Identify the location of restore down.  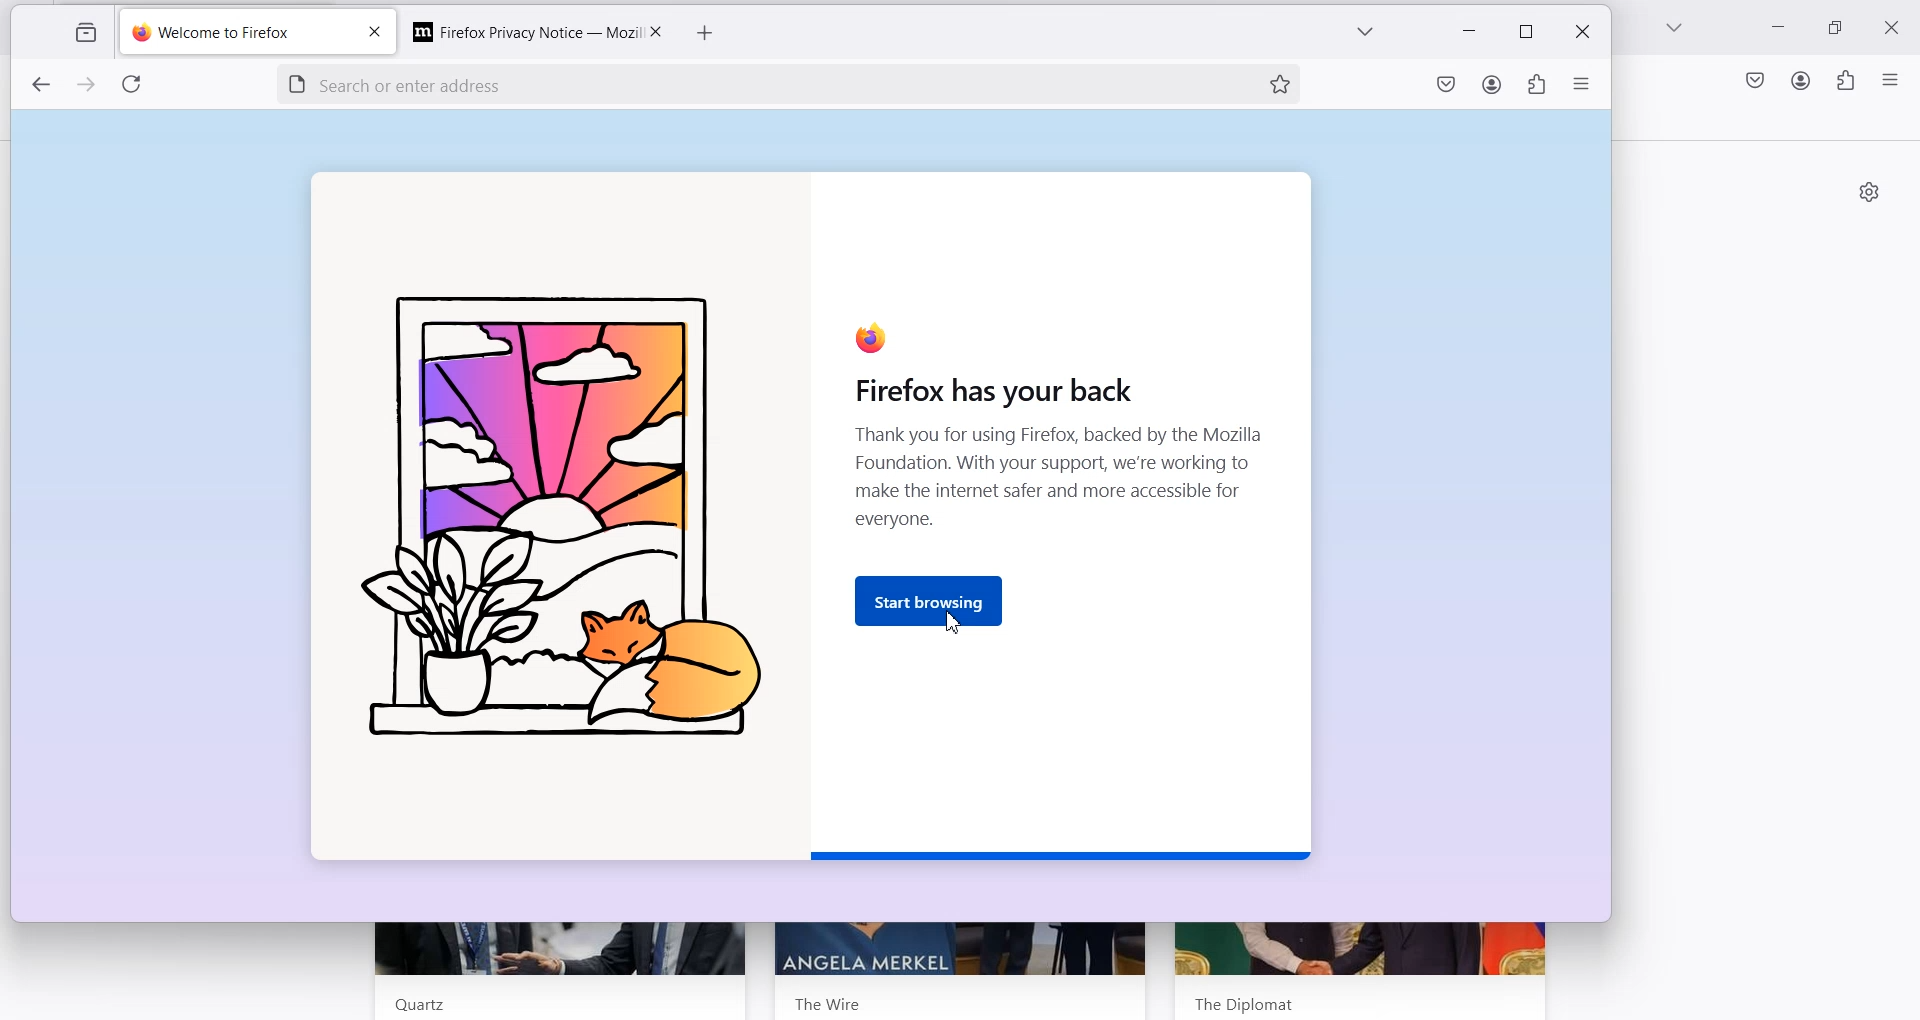
(1525, 32).